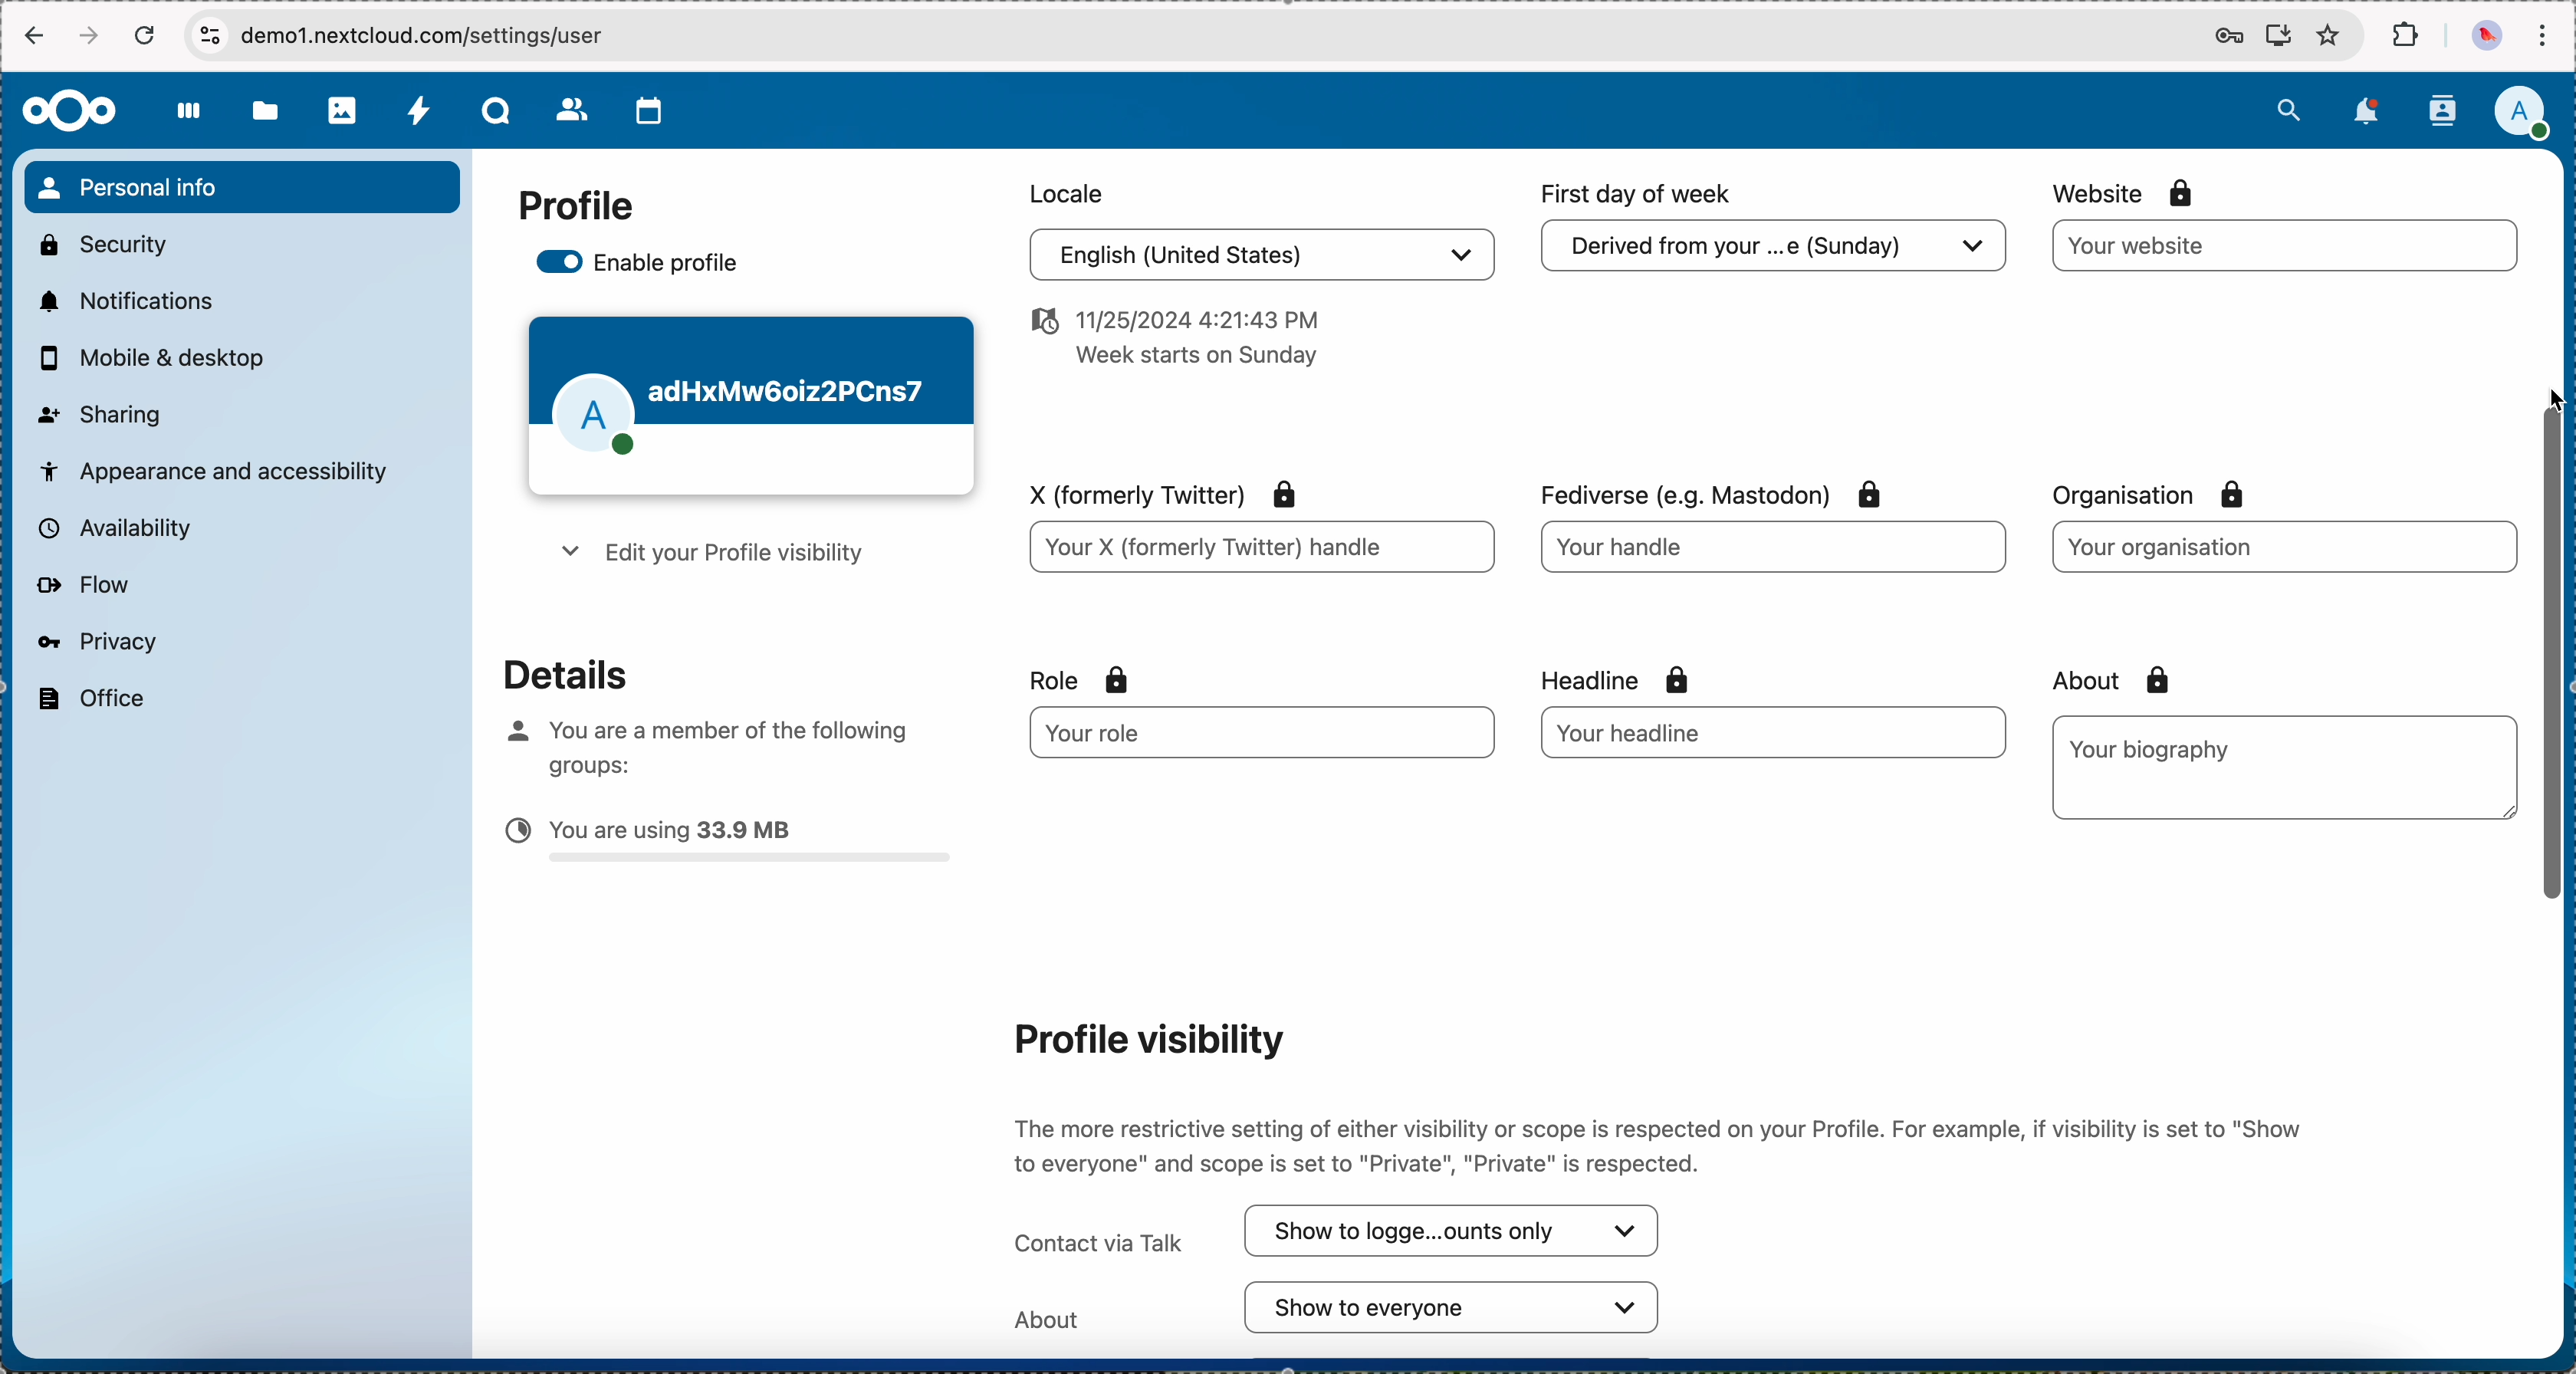 Image resolution: width=2576 pixels, height=1374 pixels. What do you see at coordinates (1640, 194) in the screenshot?
I see `first day of week` at bounding box center [1640, 194].